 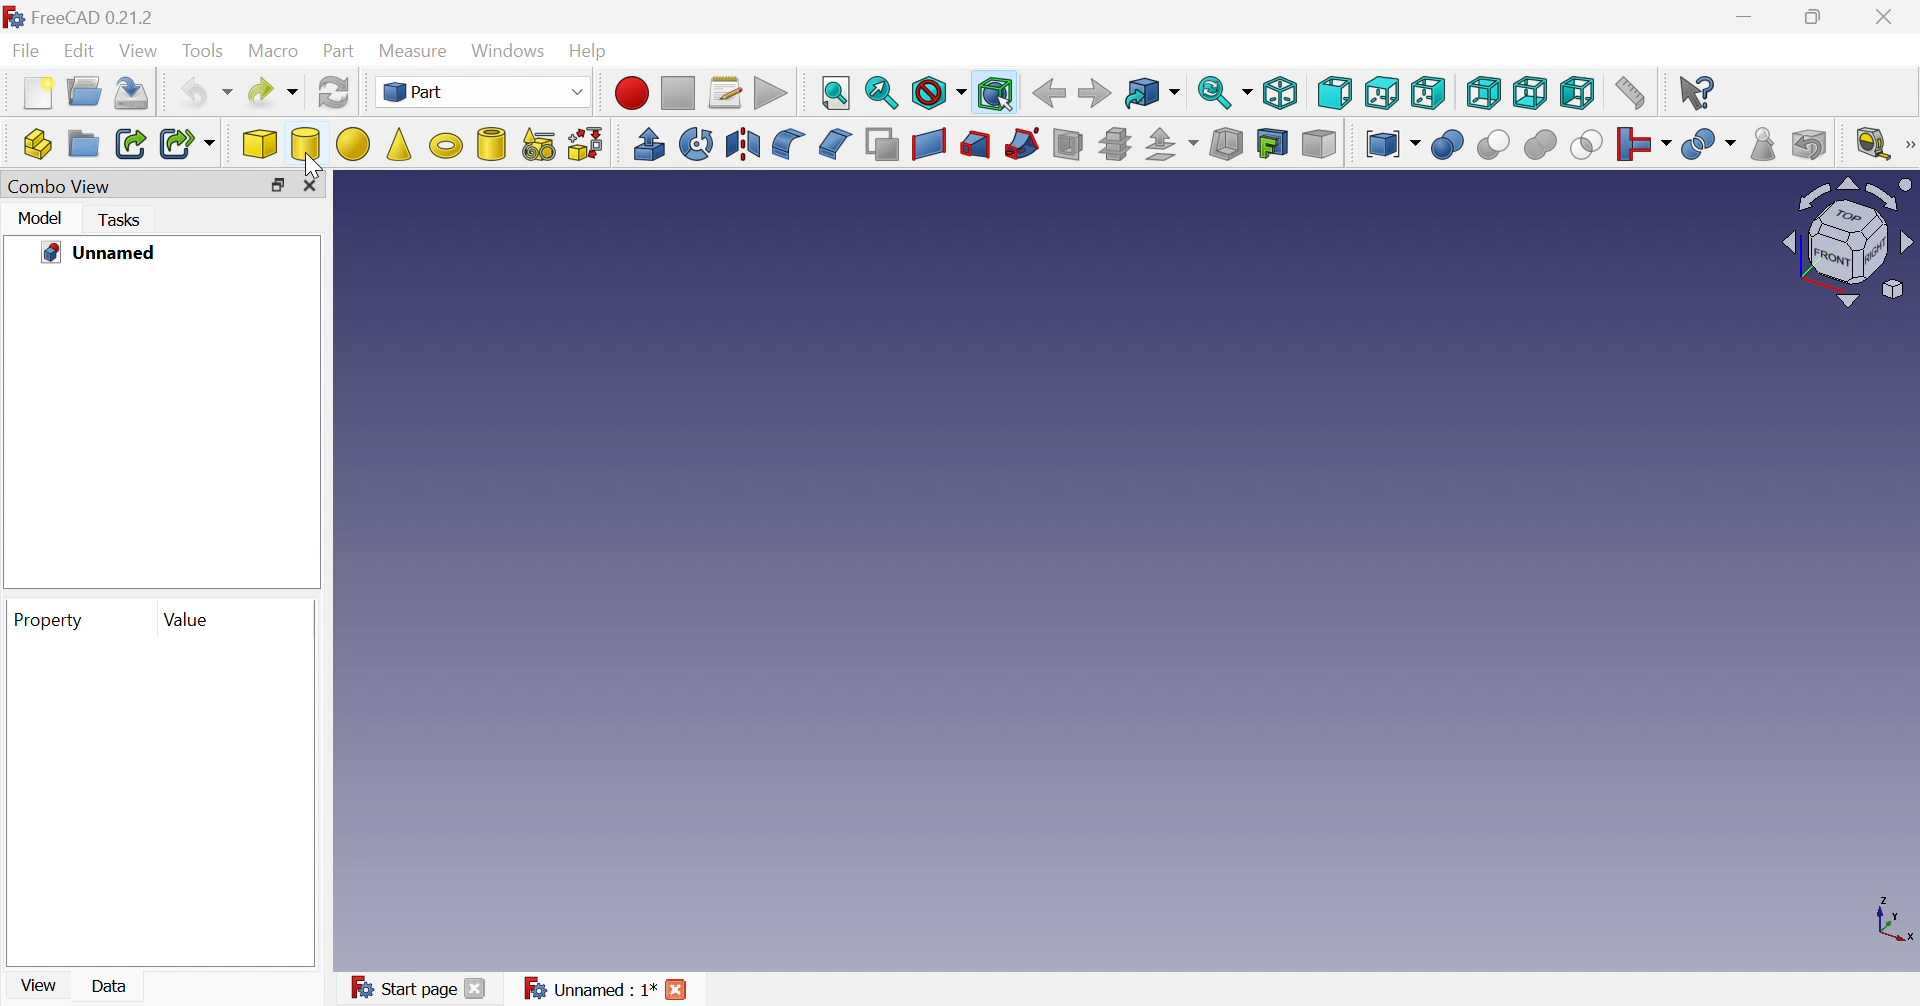 What do you see at coordinates (1872, 144) in the screenshot?
I see `Measure liner` at bounding box center [1872, 144].